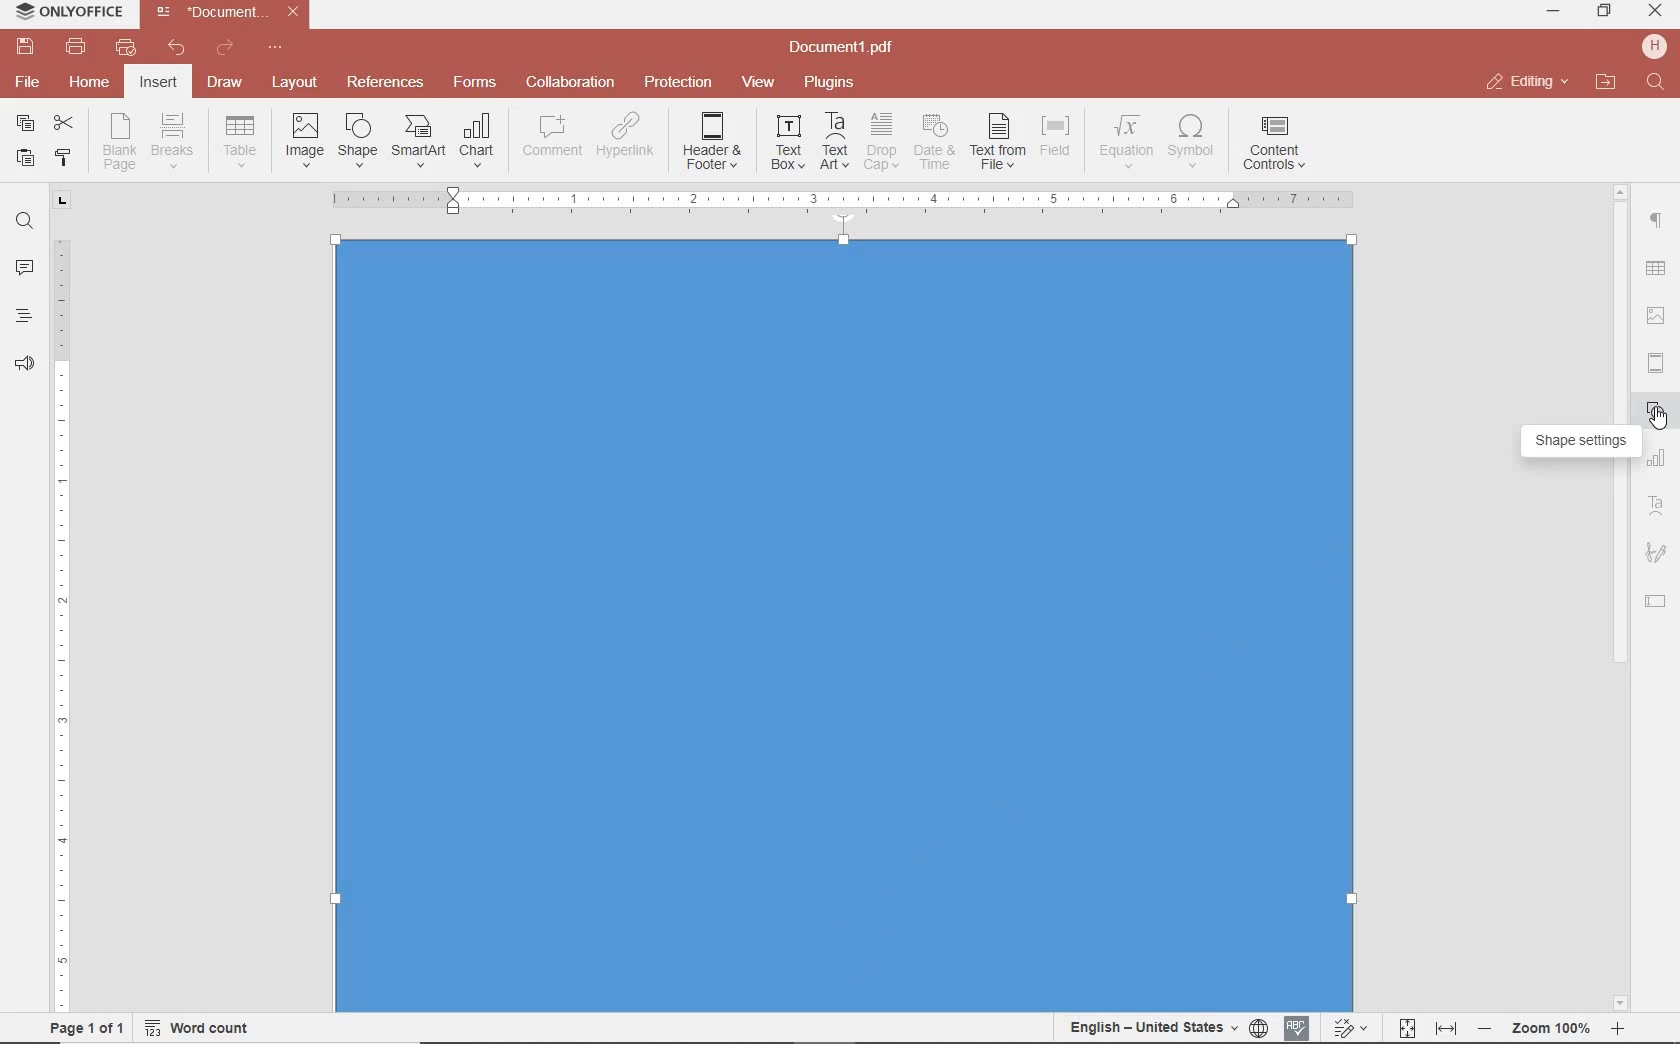 The width and height of the screenshot is (1680, 1044). Describe the element at coordinates (29, 82) in the screenshot. I see `file` at that location.